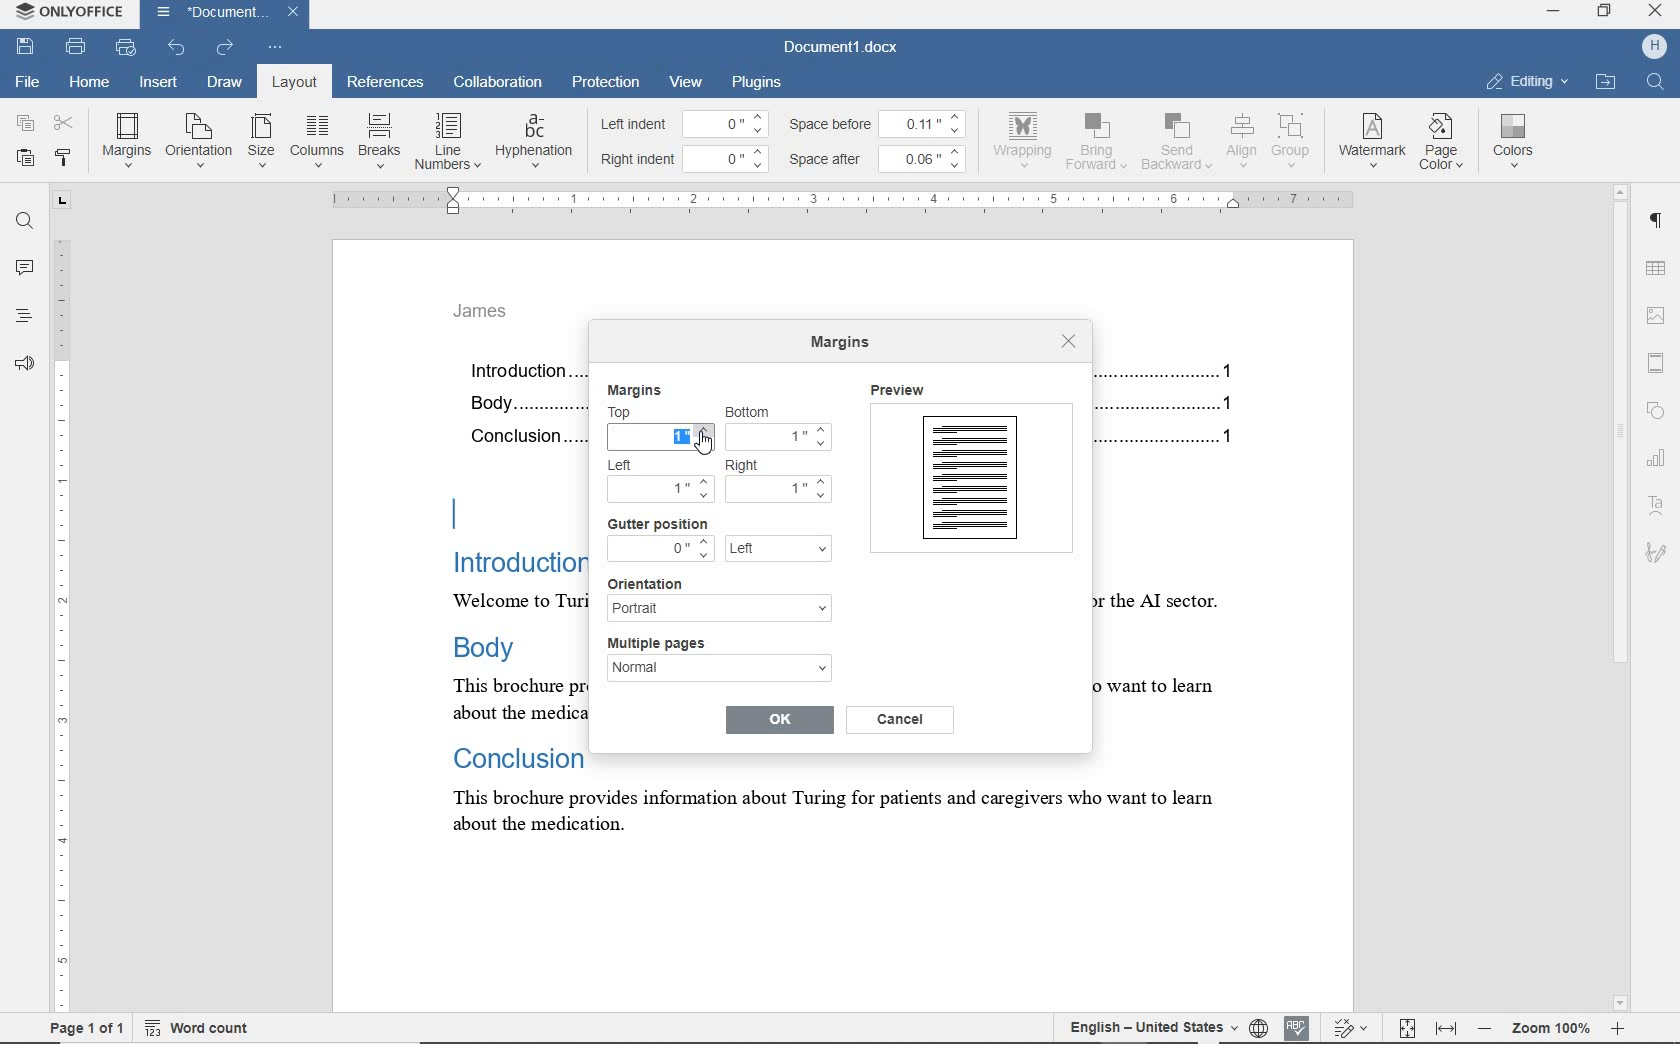 The image size is (1680, 1044). I want to click on 0, so click(730, 156).